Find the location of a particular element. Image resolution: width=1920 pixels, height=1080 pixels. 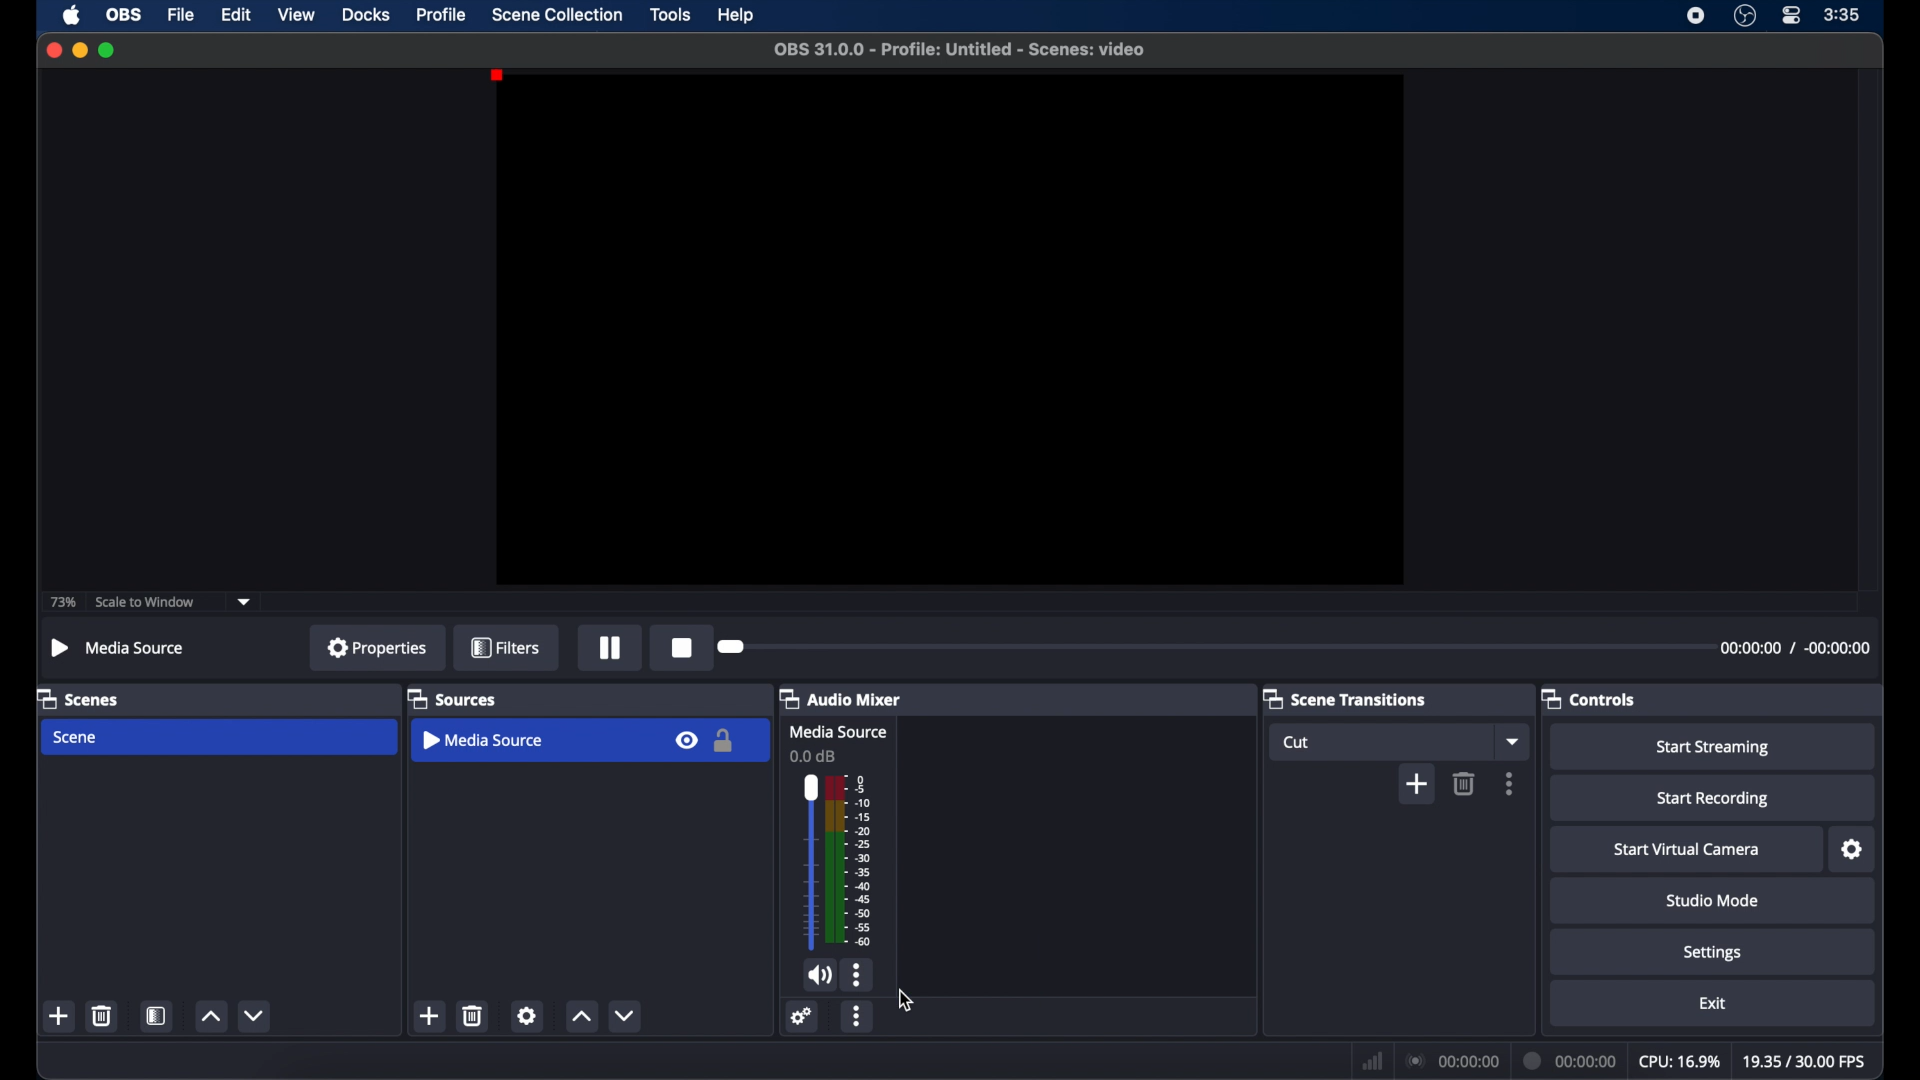

connection is located at coordinates (1451, 1059).